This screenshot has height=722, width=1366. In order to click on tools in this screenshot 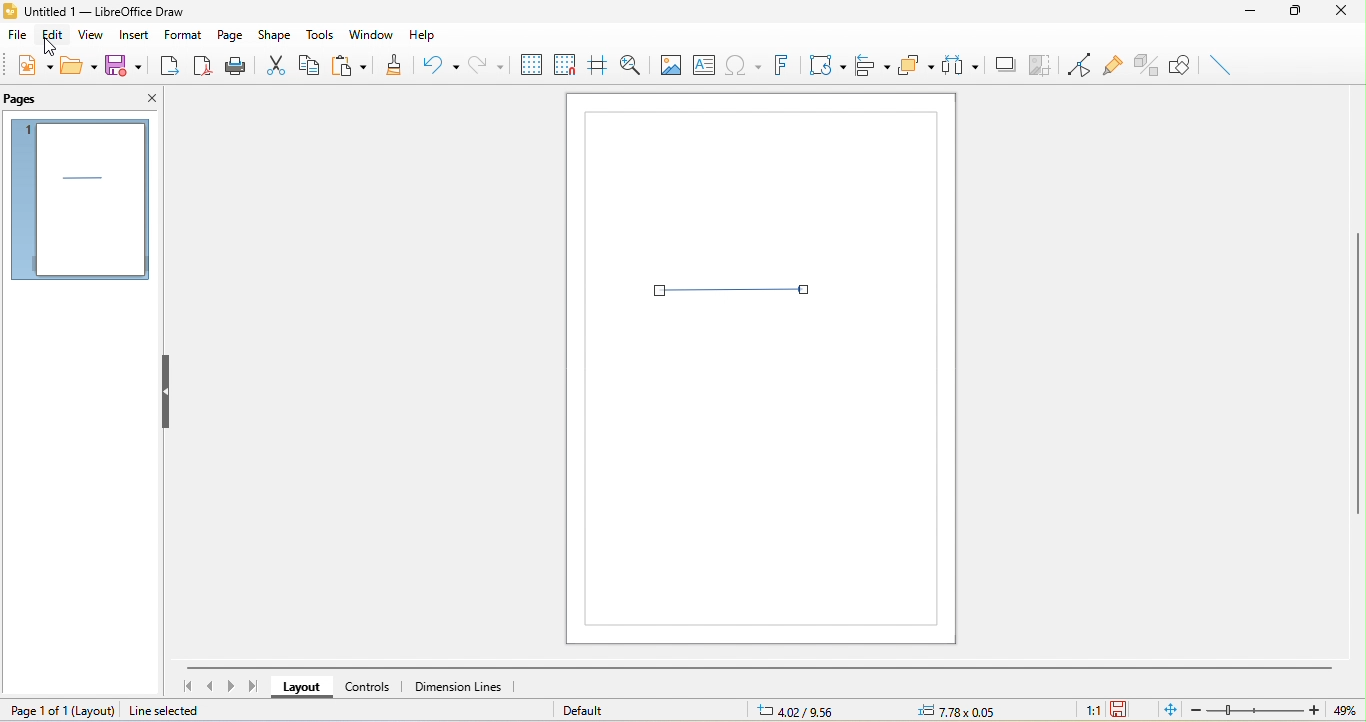, I will do `click(322, 35)`.